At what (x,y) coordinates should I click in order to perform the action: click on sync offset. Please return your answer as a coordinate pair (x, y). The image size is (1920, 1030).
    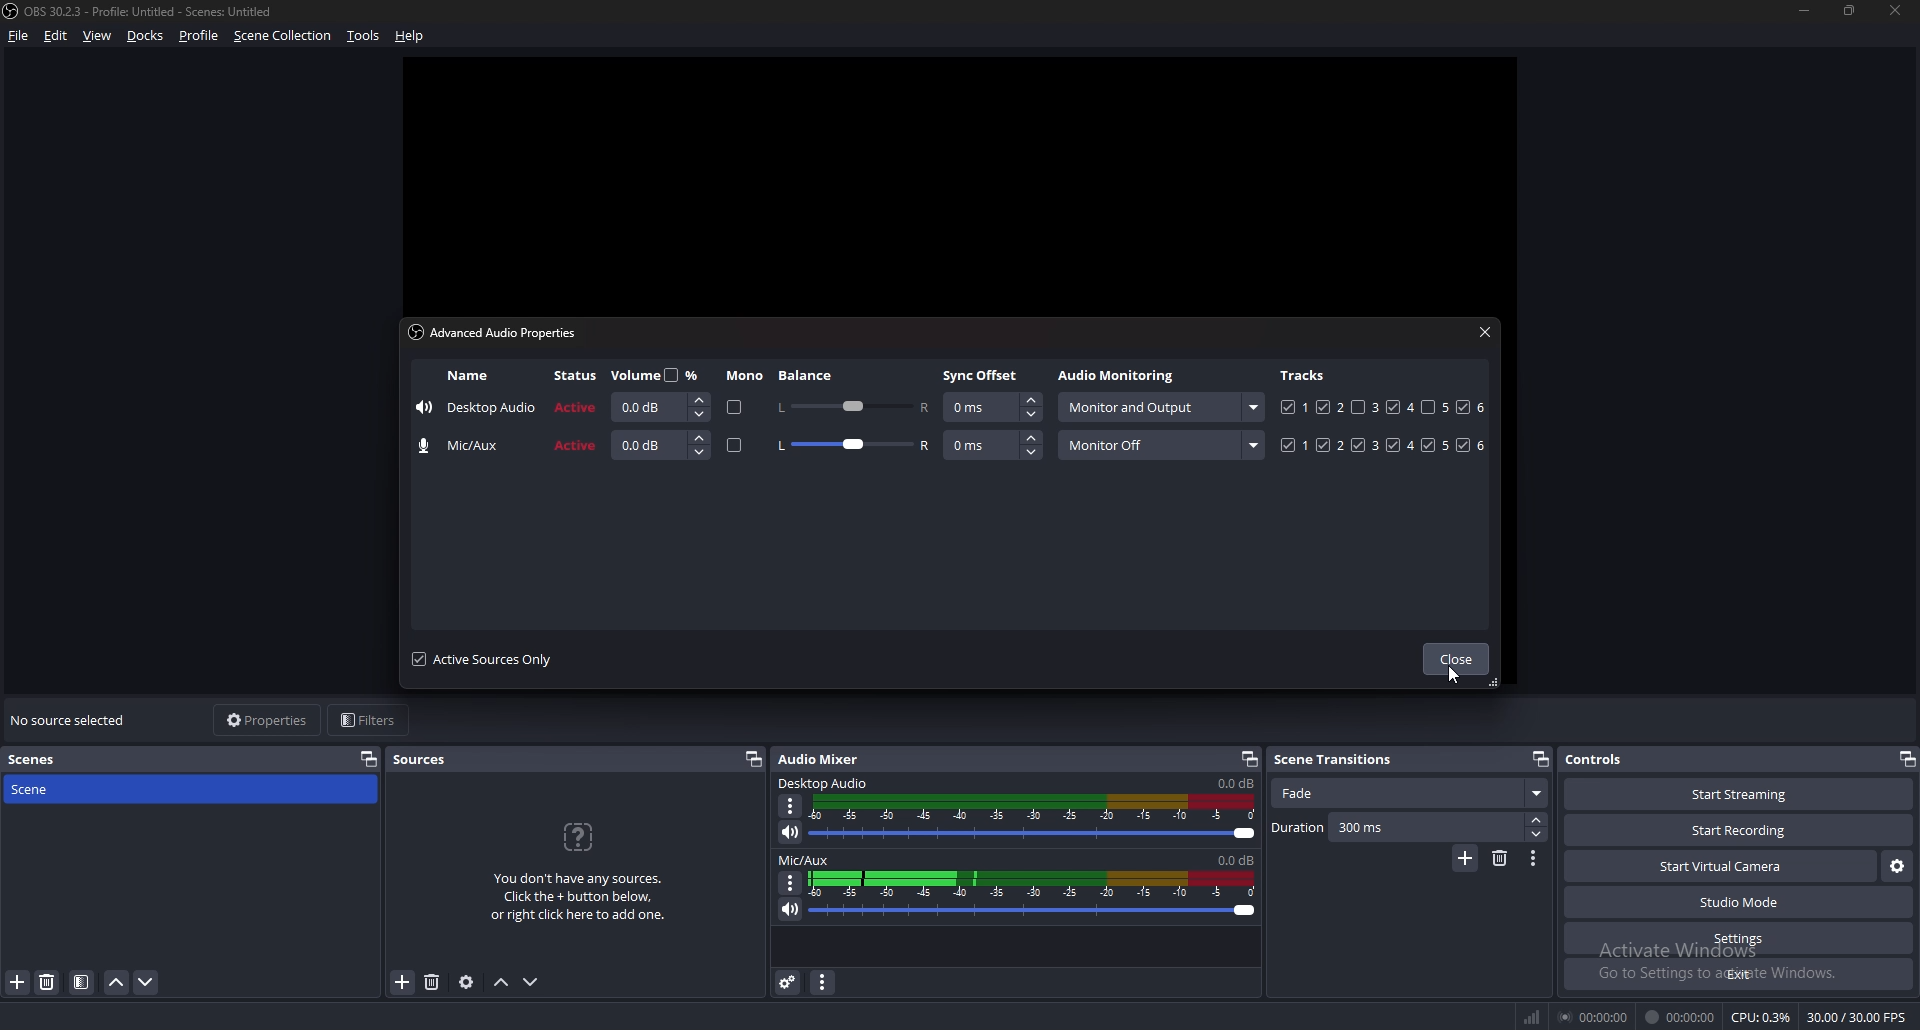
    Looking at the image, I should click on (983, 375).